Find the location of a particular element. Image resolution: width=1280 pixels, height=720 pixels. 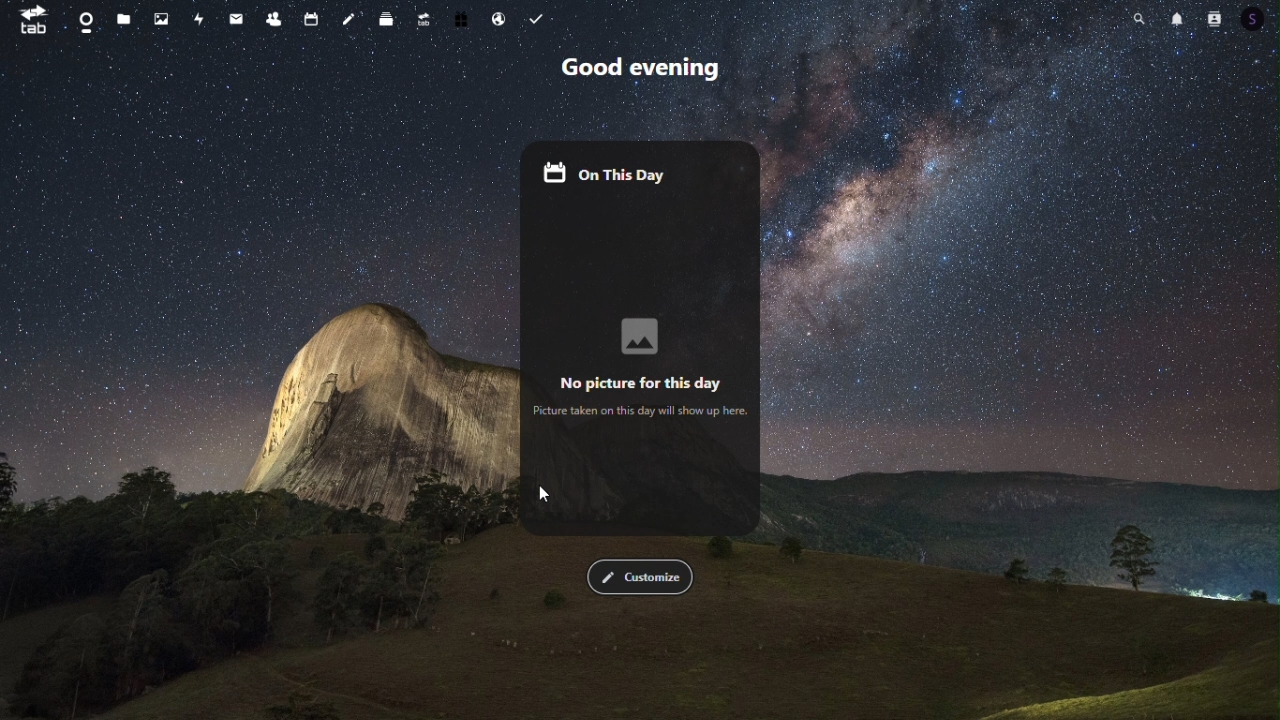

Photos is located at coordinates (164, 17).